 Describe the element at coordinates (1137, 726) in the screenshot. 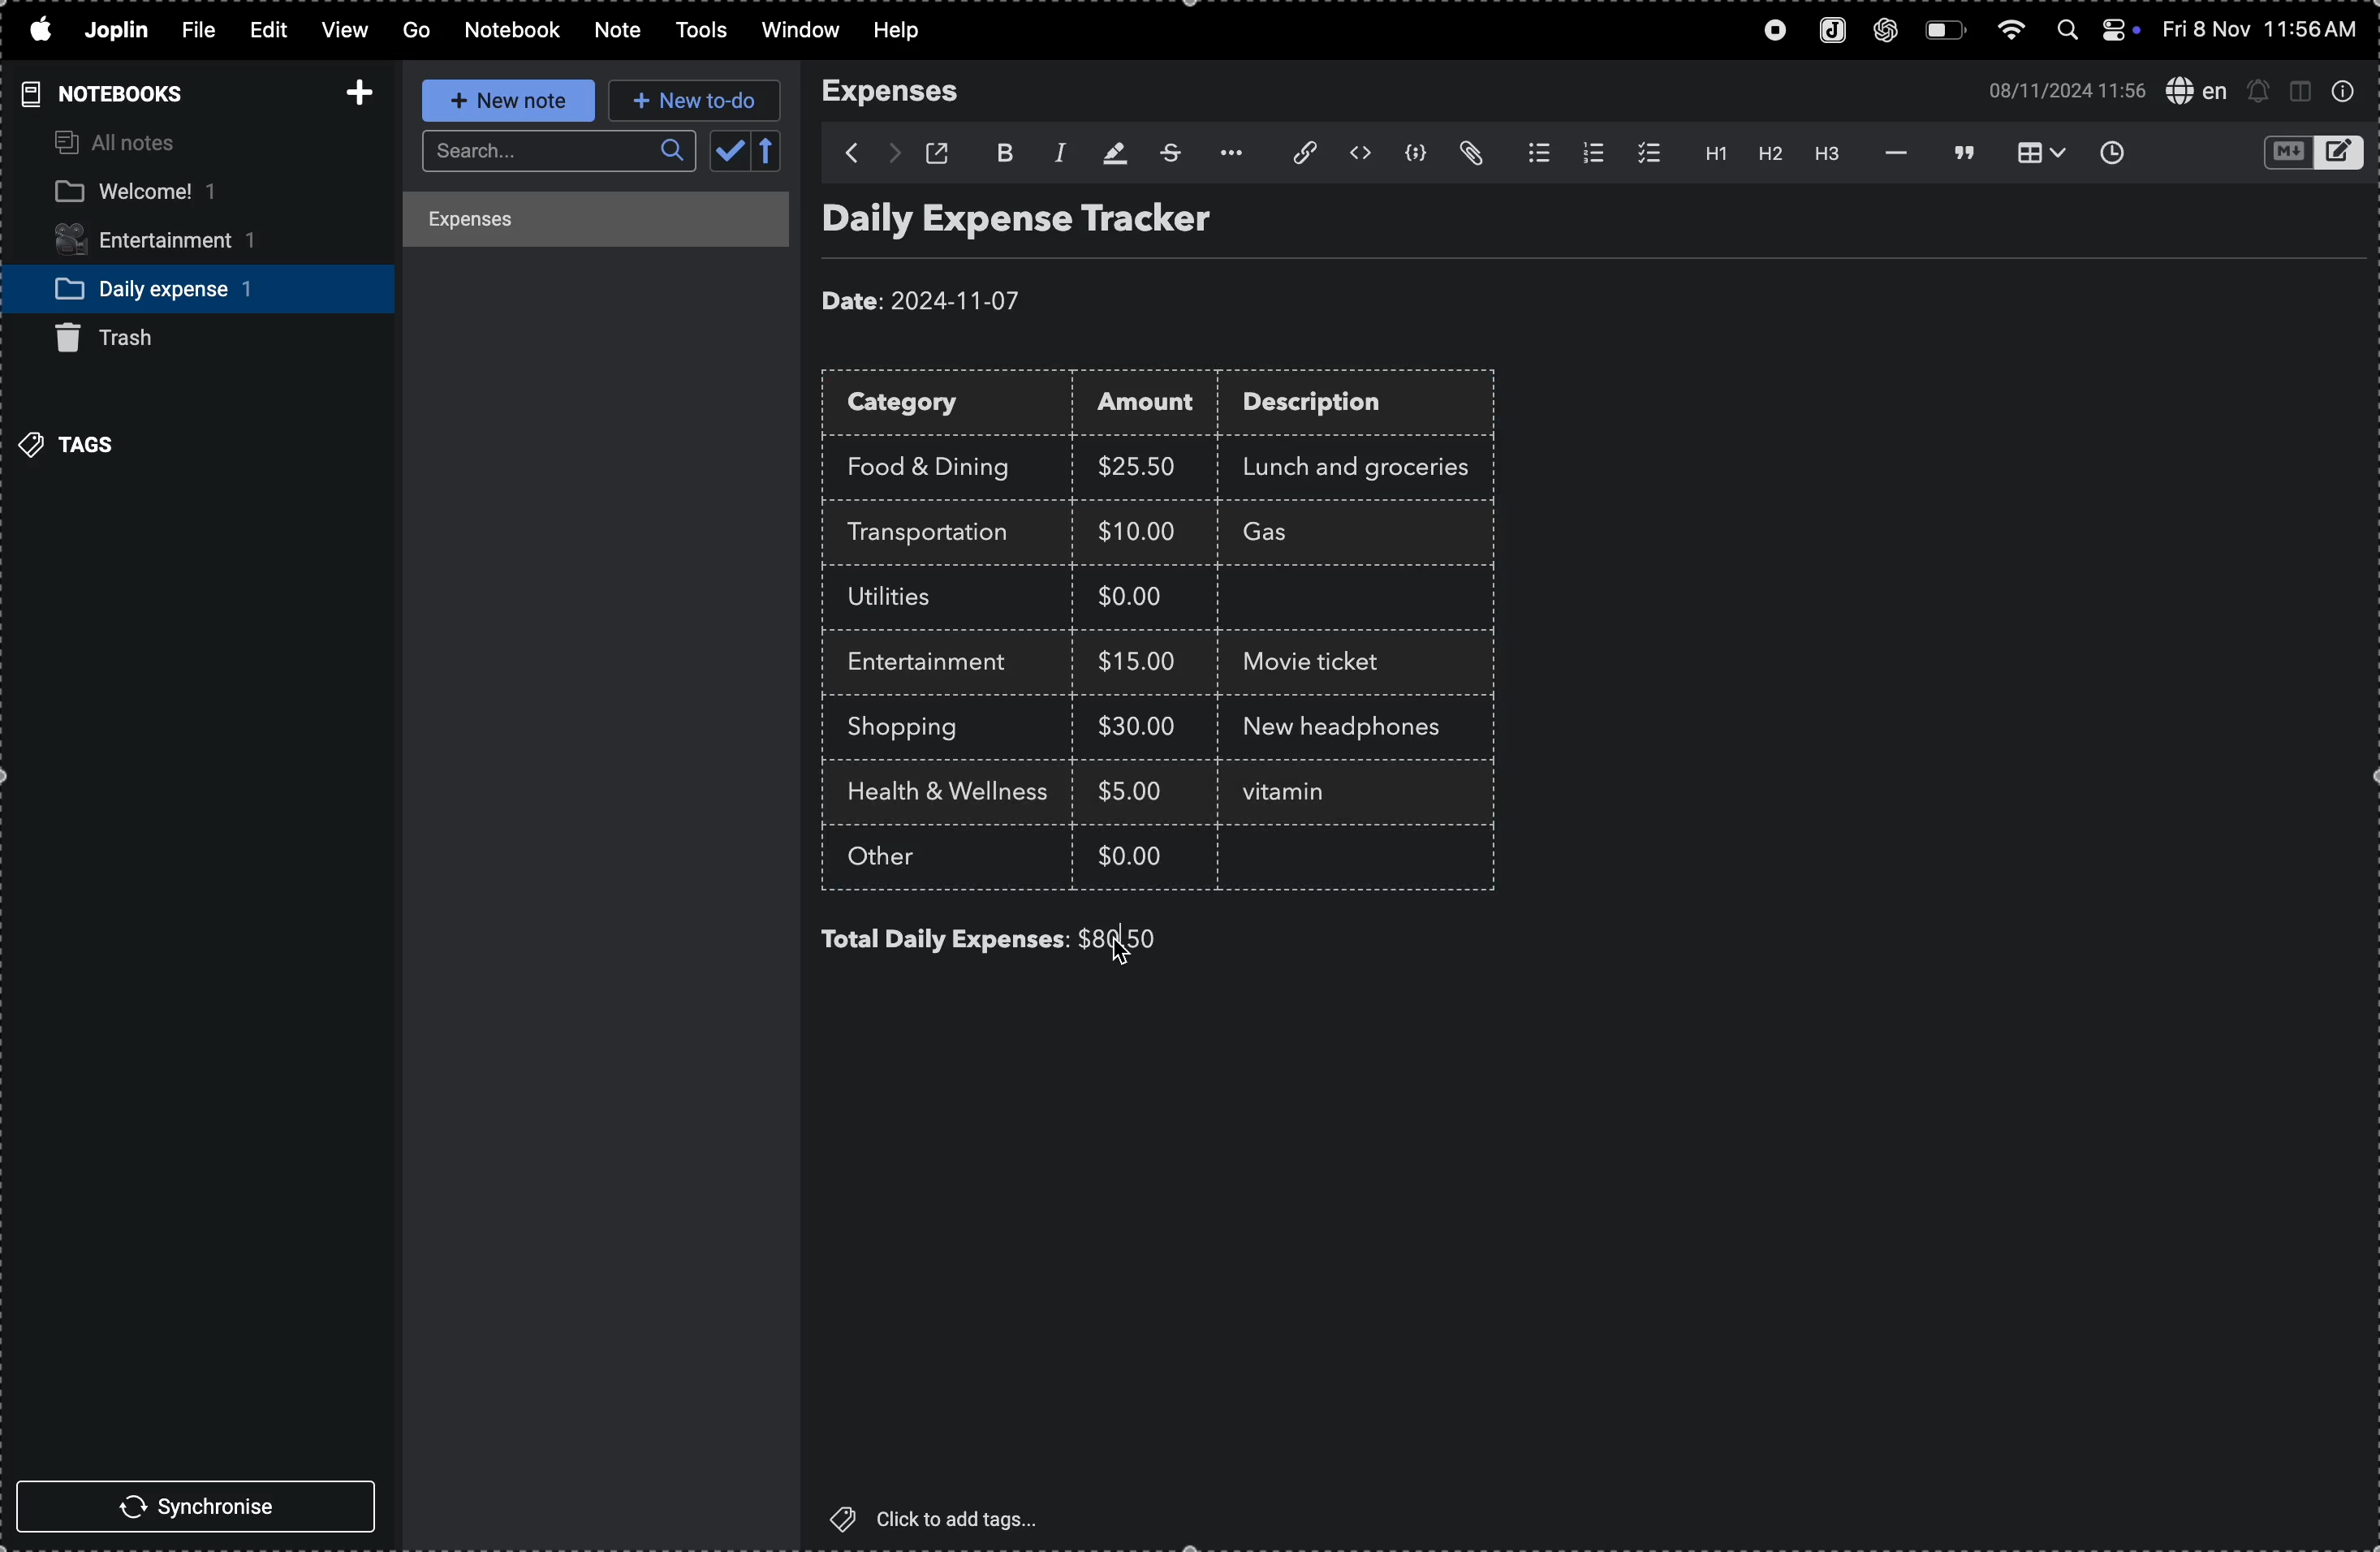

I see `$30.00` at that location.